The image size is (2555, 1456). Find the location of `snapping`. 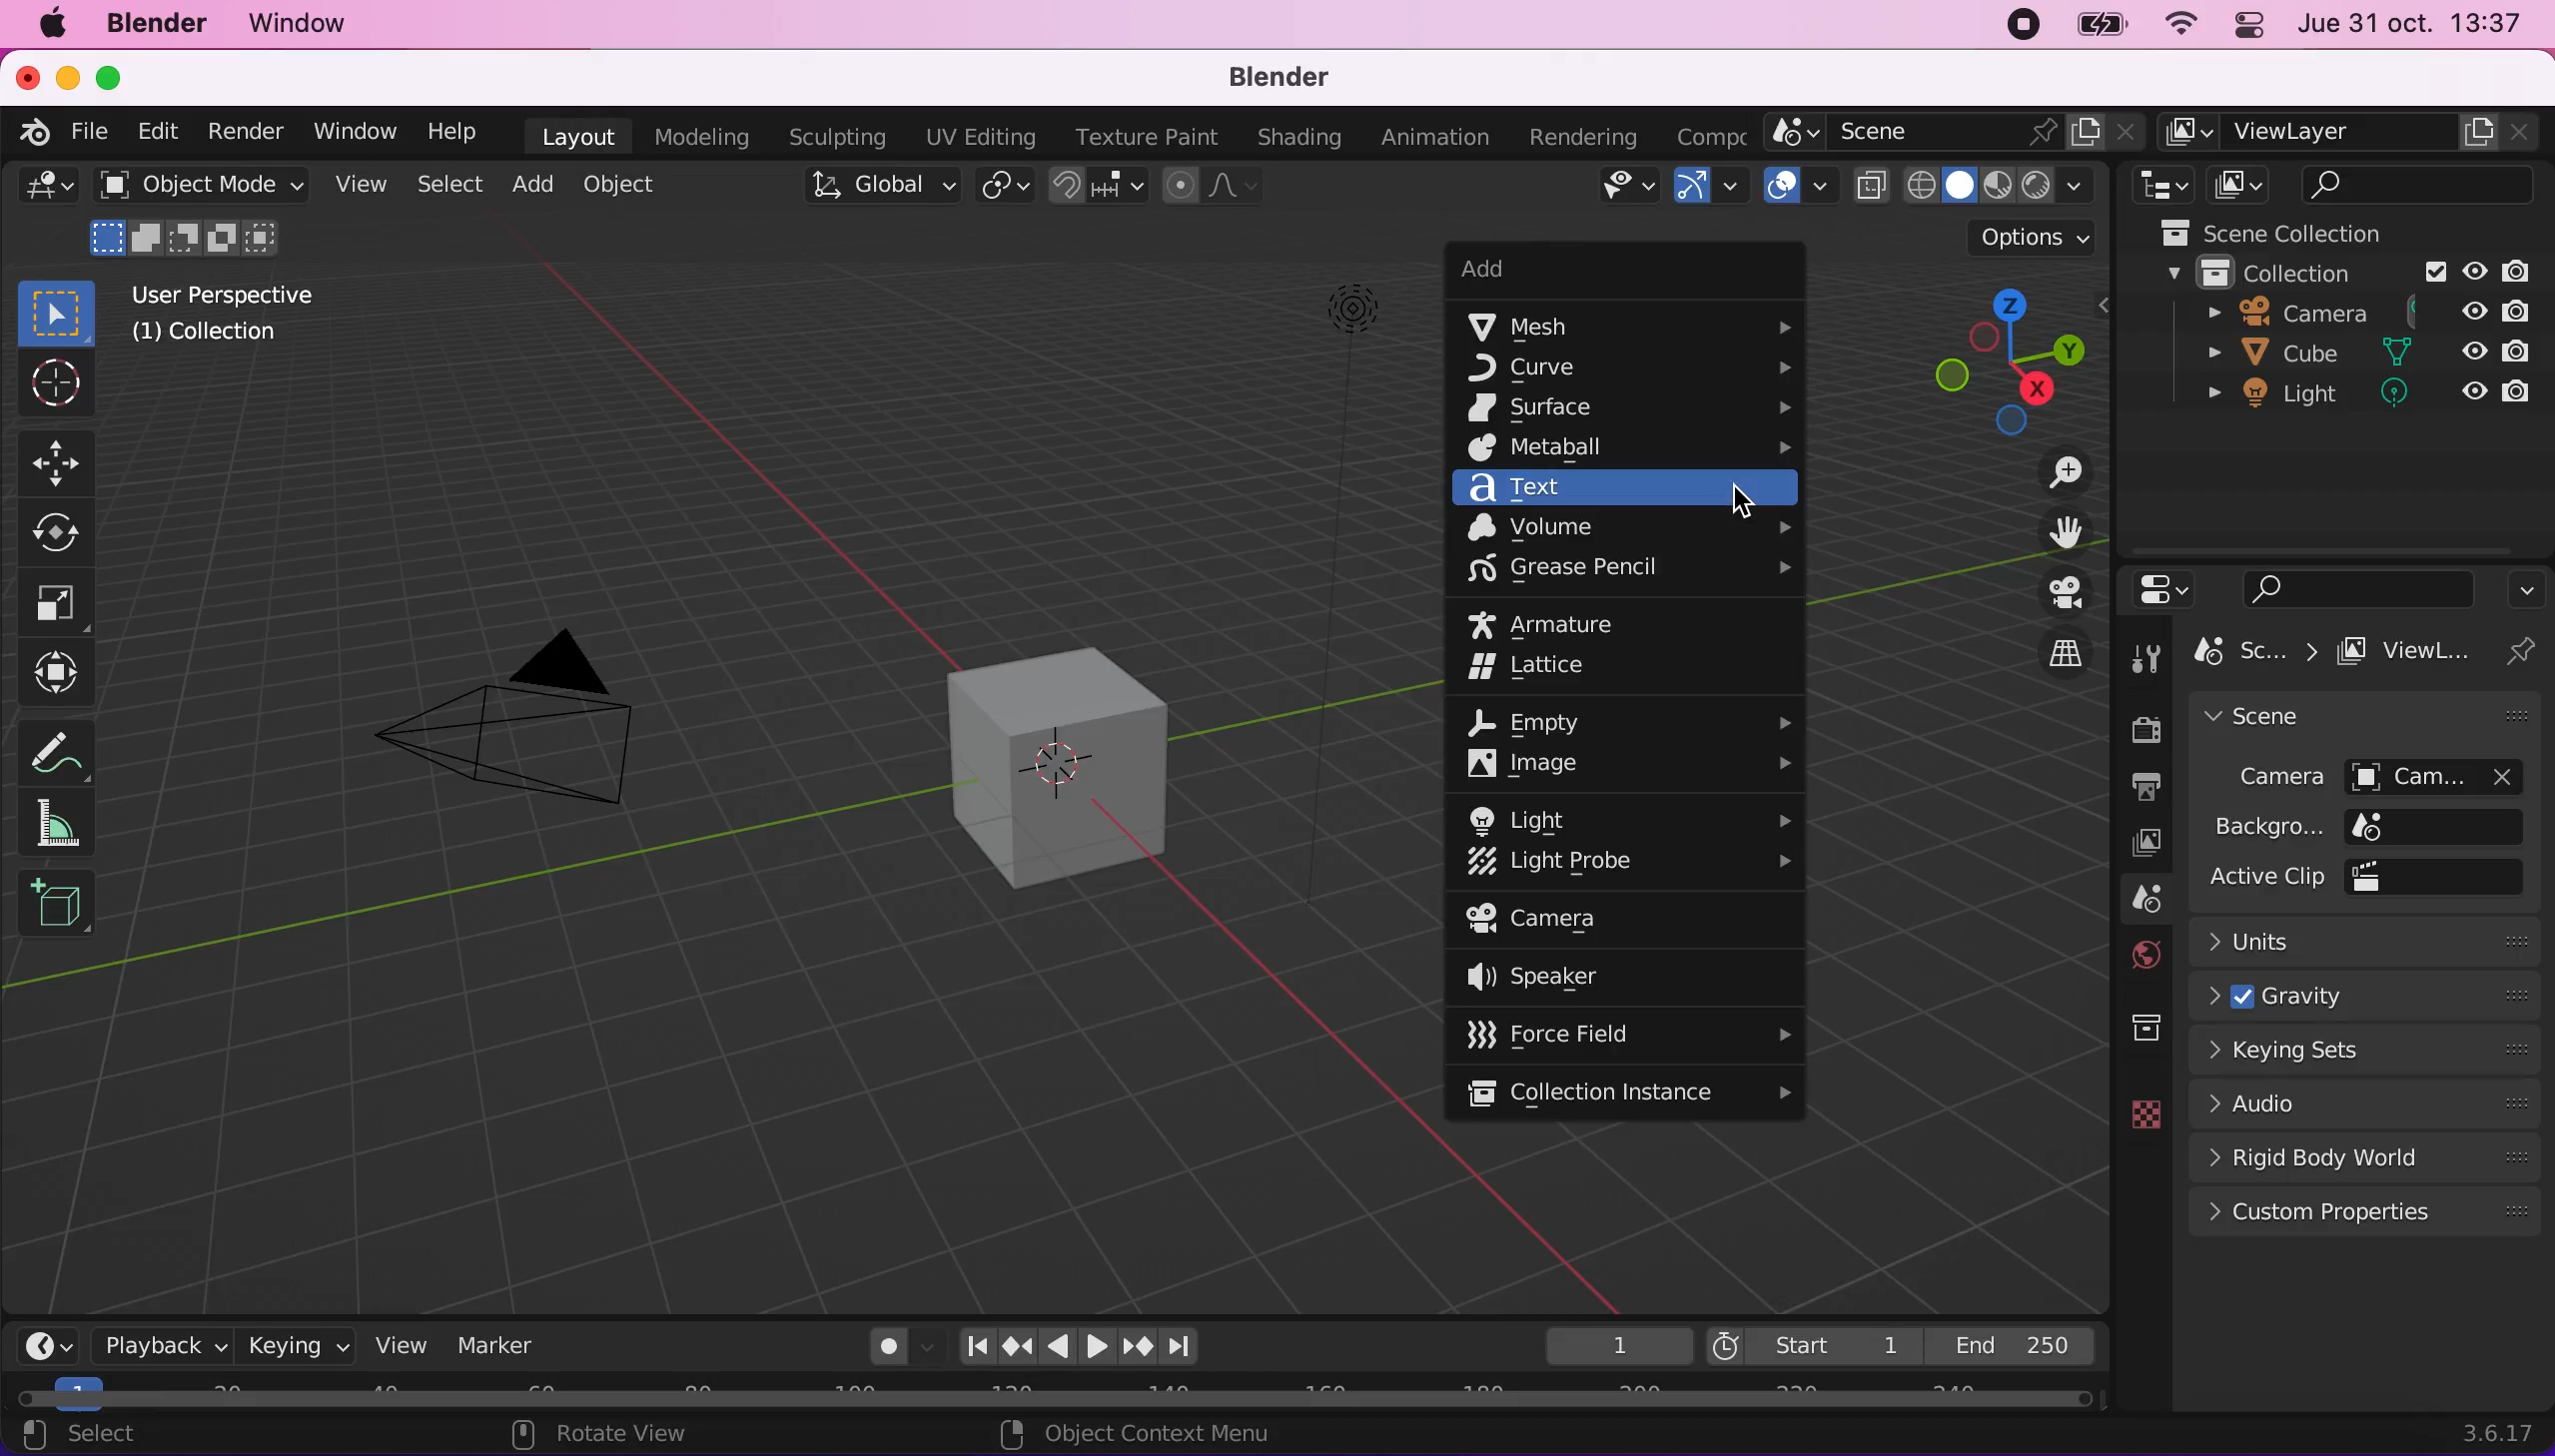

snapping is located at coordinates (1099, 187).